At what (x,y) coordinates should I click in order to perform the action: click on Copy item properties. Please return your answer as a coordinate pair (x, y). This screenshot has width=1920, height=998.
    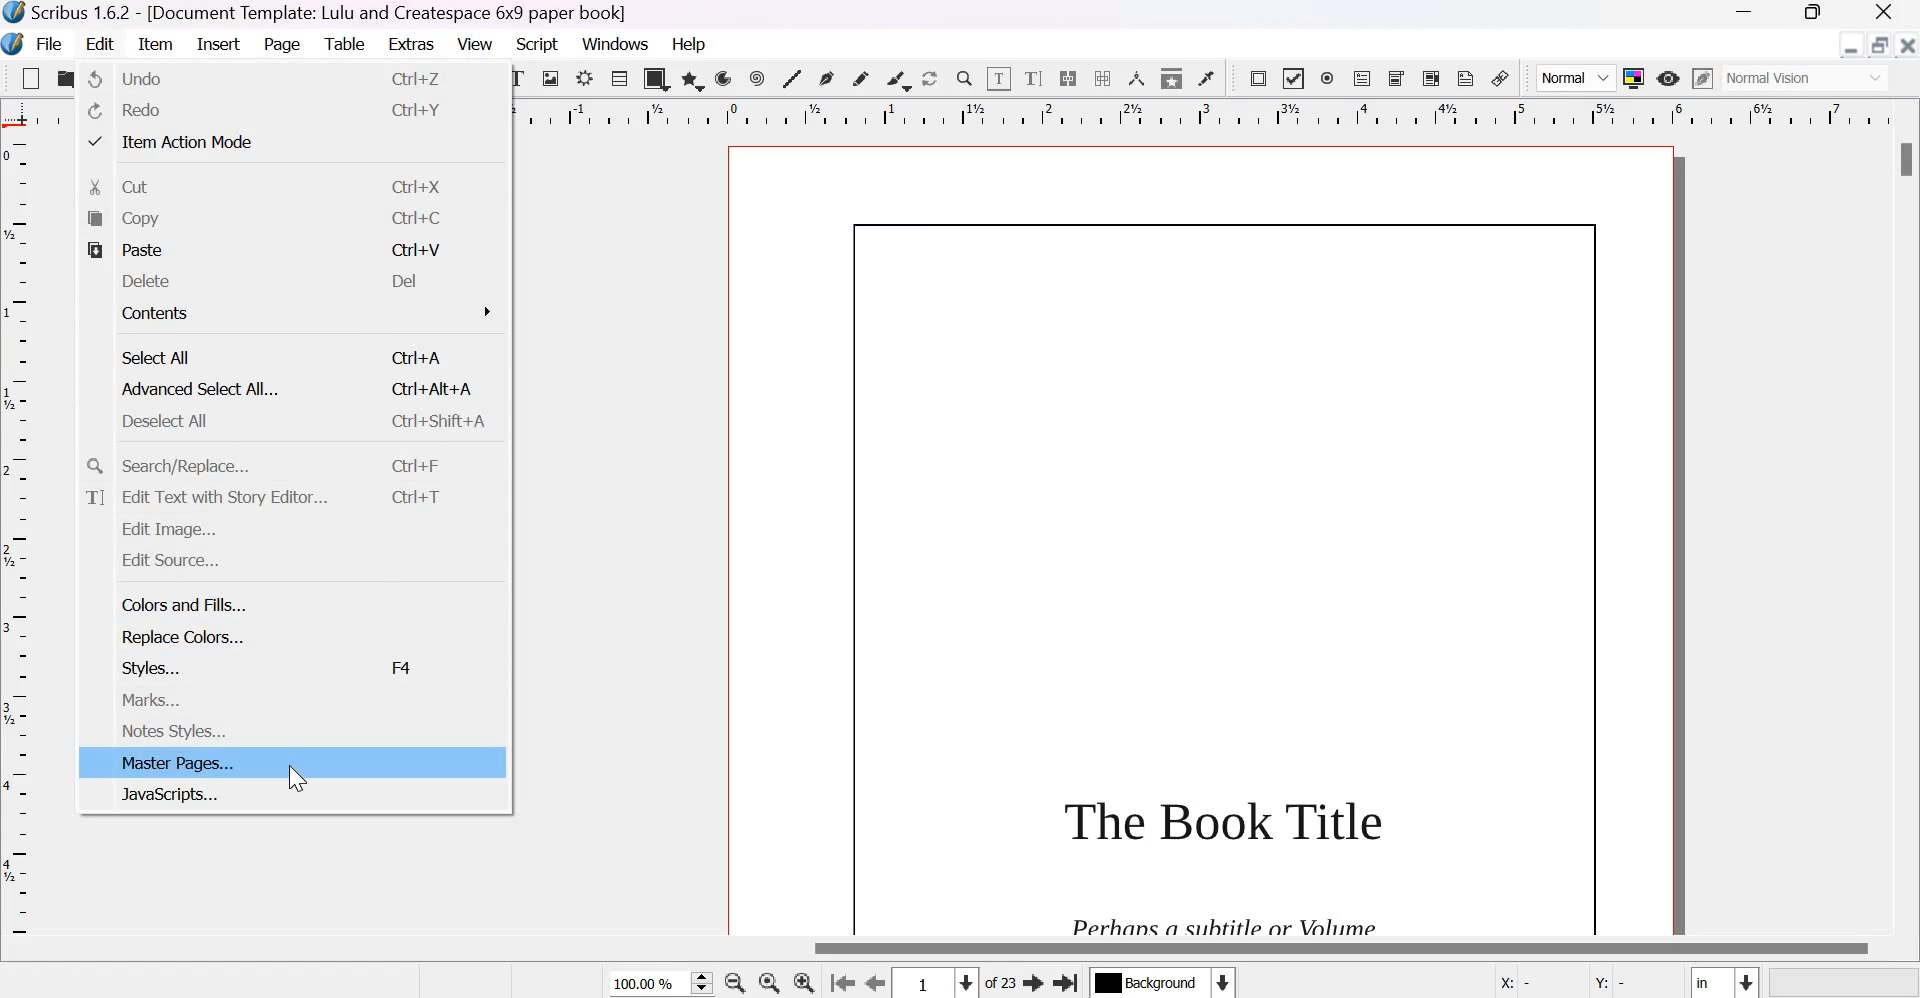
    Looking at the image, I should click on (1172, 78).